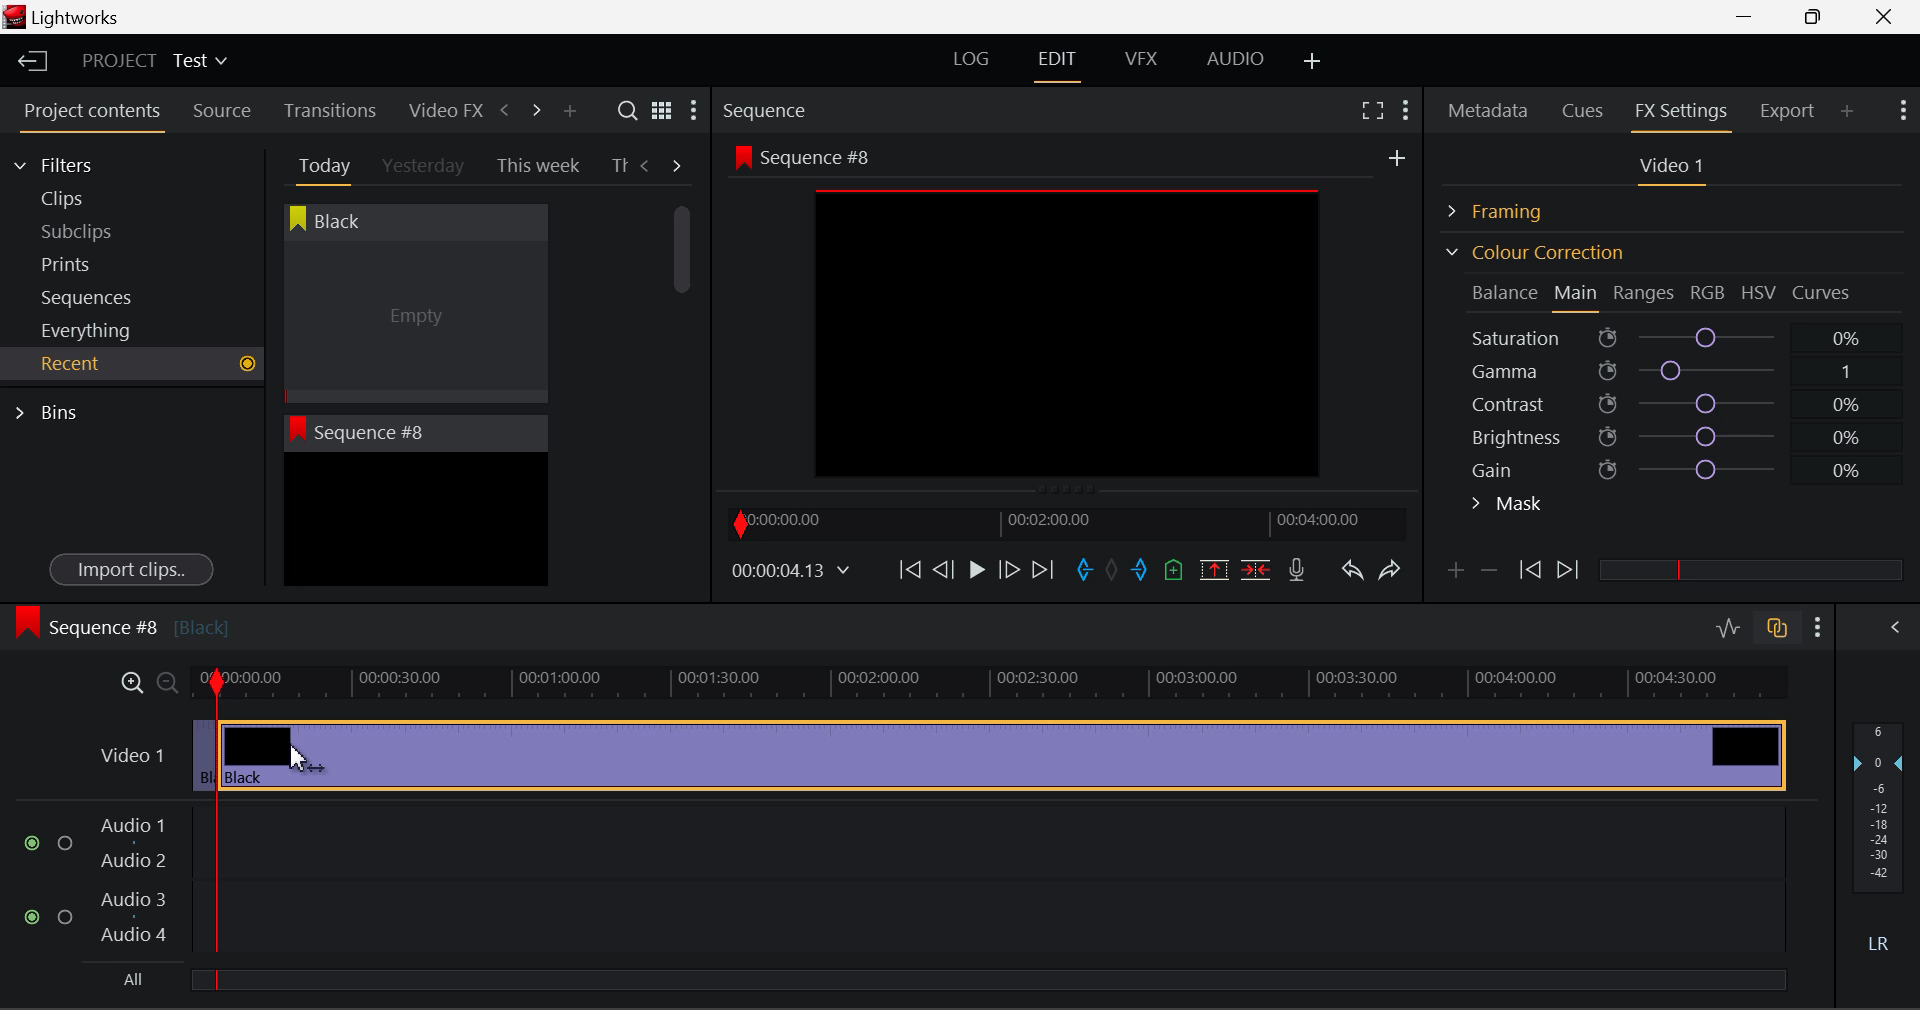 This screenshot has width=1920, height=1010. What do you see at coordinates (1676, 371) in the screenshot?
I see `Gamma` at bounding box center [1676, 371].